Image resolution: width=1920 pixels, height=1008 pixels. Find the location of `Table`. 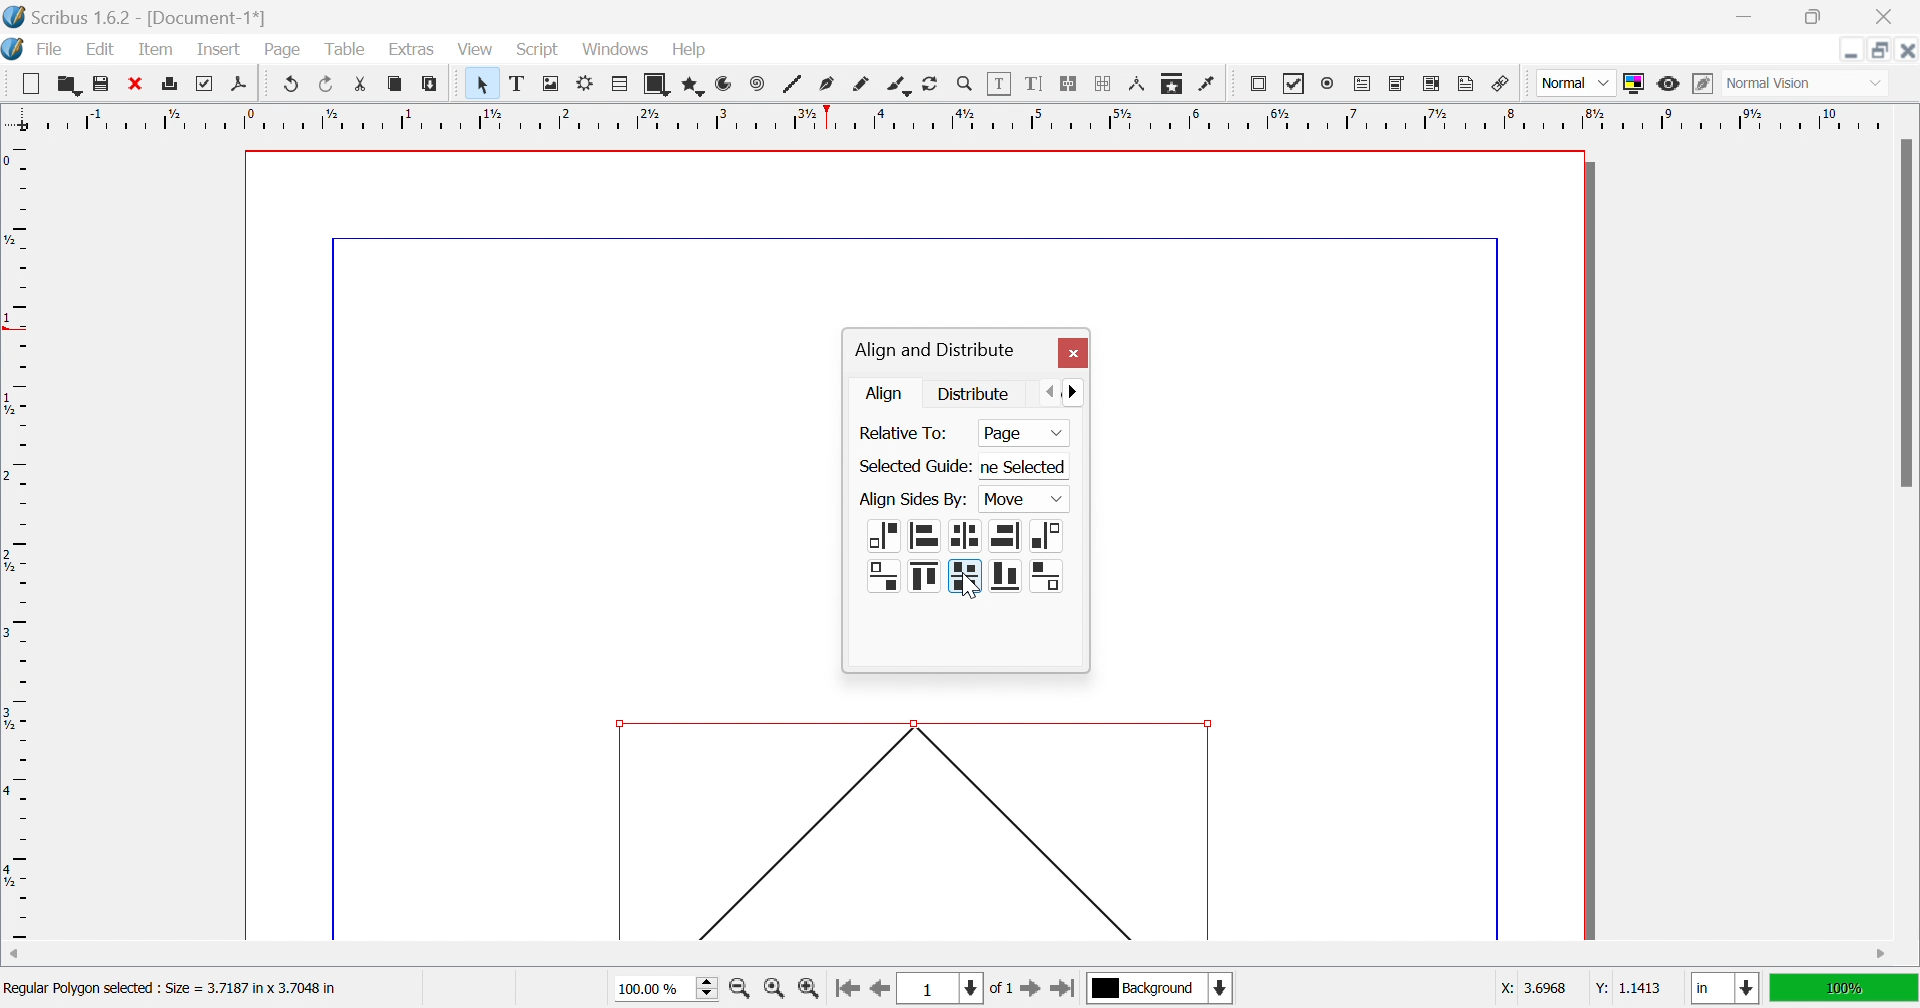

Table is located at coordinates (621, 85).